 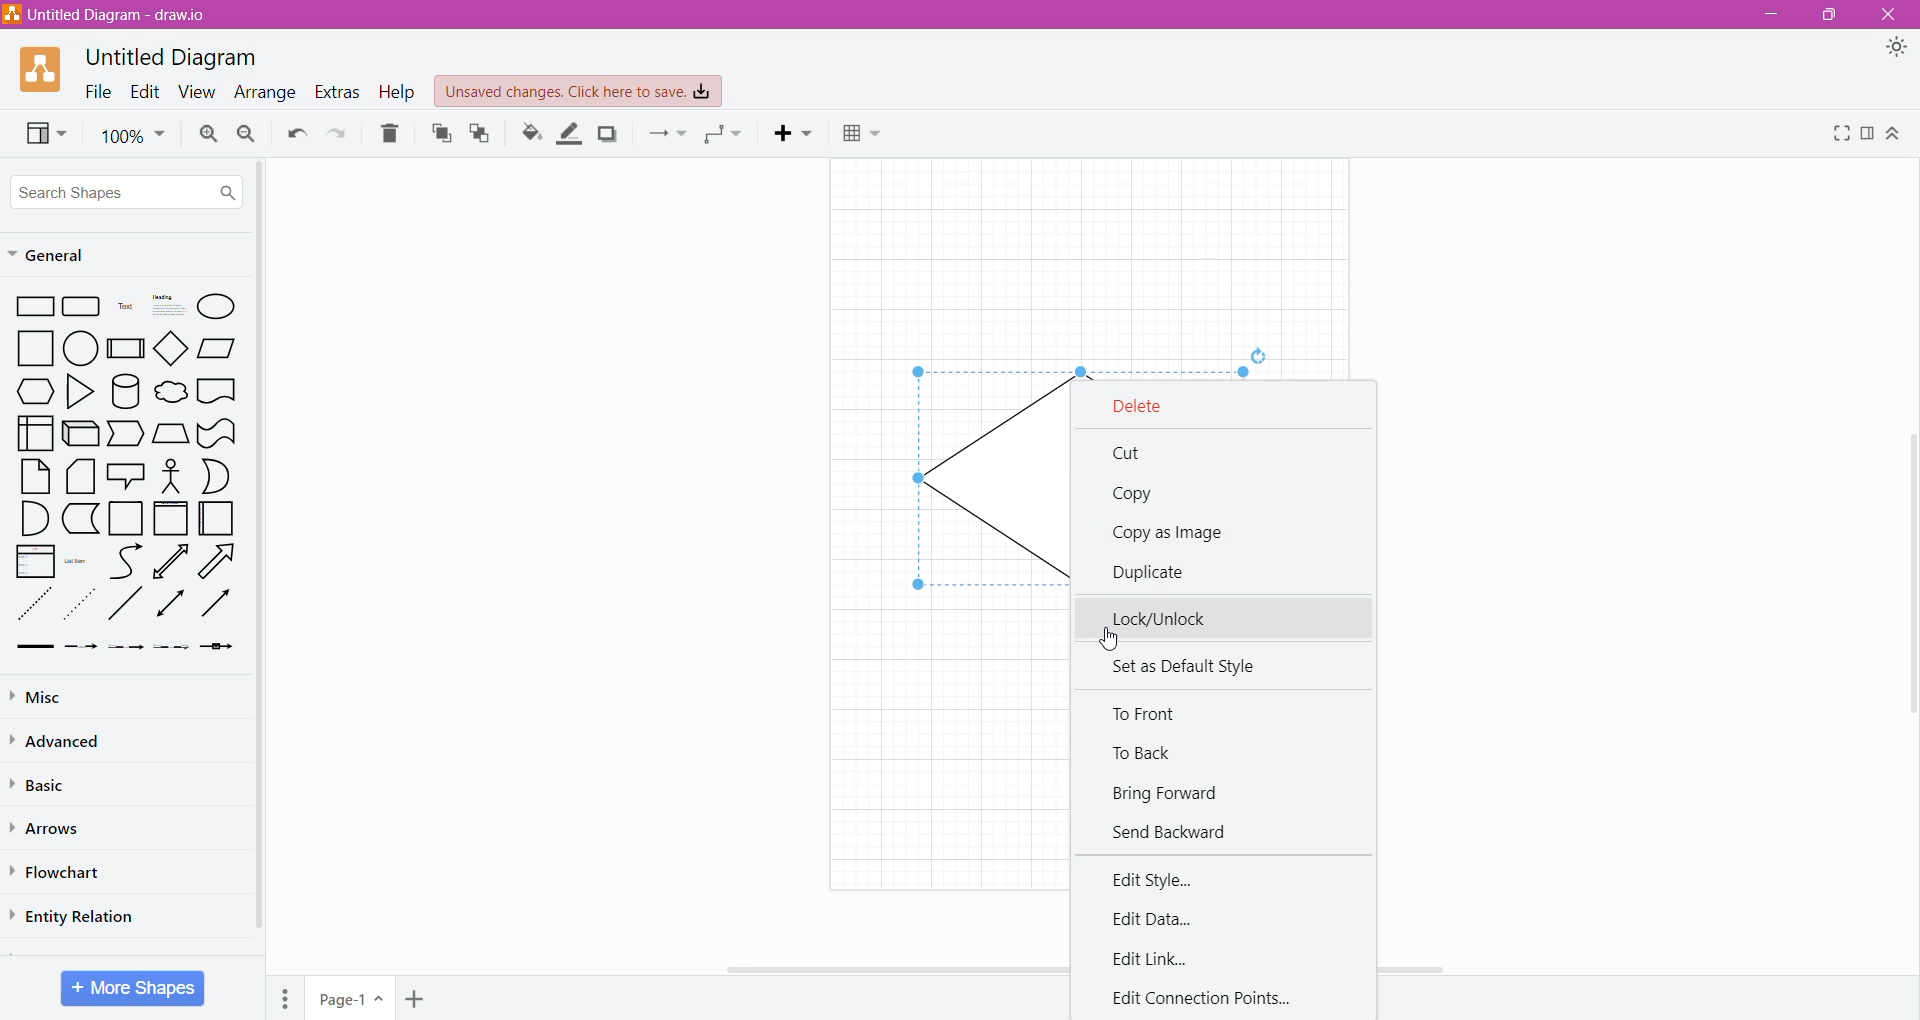 I want to click on Application Logo, so click(x=42, y=70).